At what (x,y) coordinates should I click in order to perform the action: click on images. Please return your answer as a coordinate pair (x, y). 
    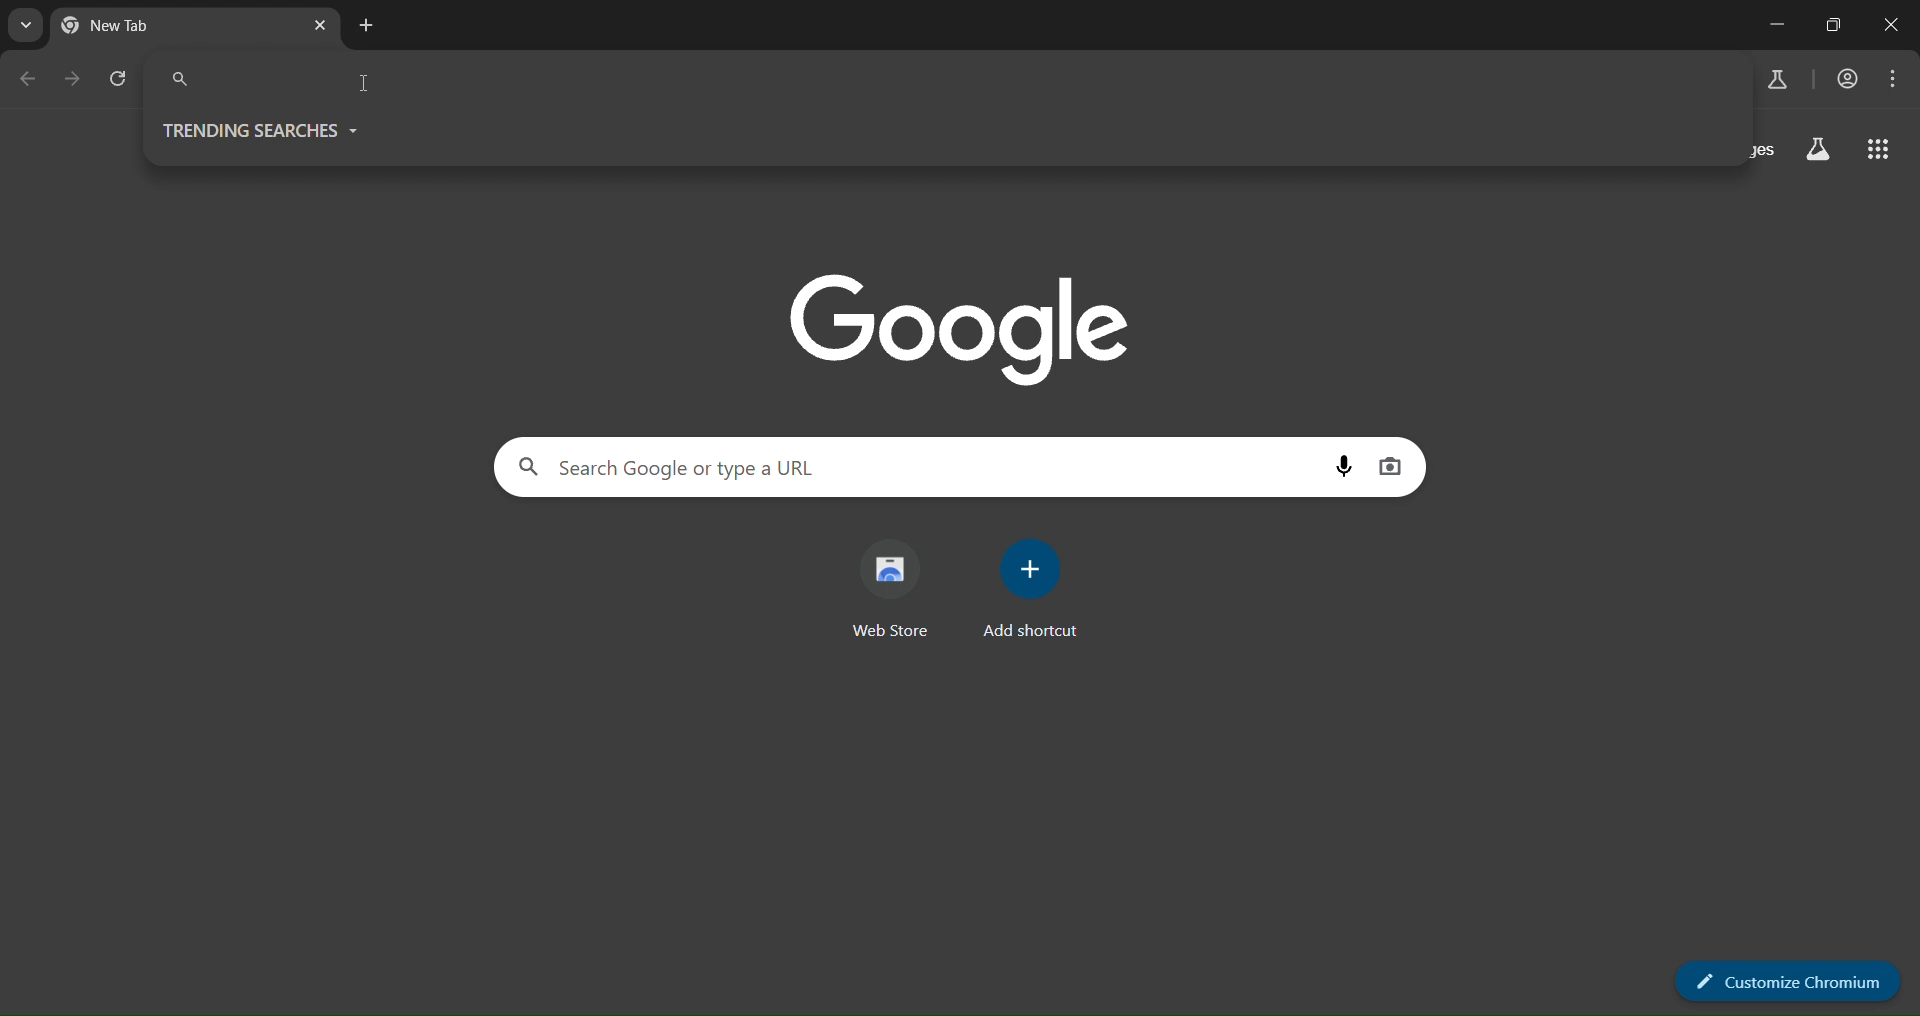
    Looking at the image, I should click on (1762, 152).